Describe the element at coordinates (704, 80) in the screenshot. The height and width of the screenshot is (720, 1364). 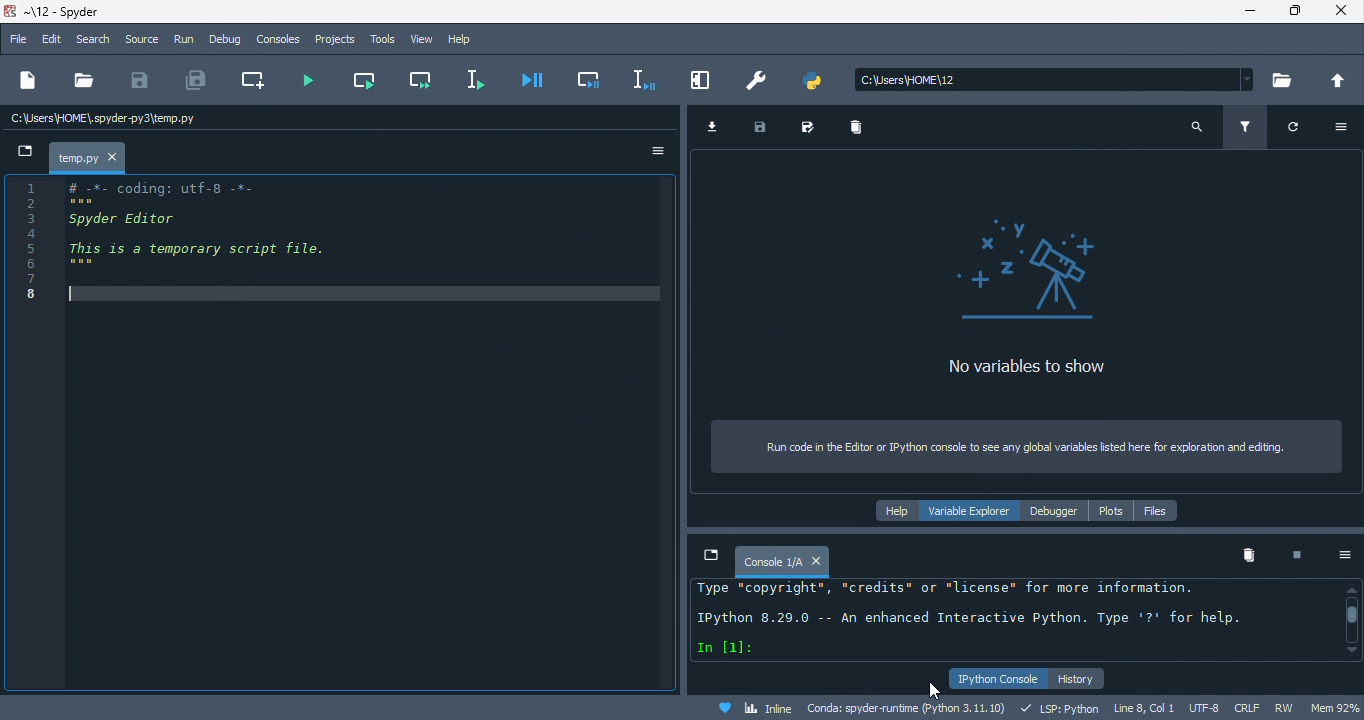
I see `maximize current pane` at that location.